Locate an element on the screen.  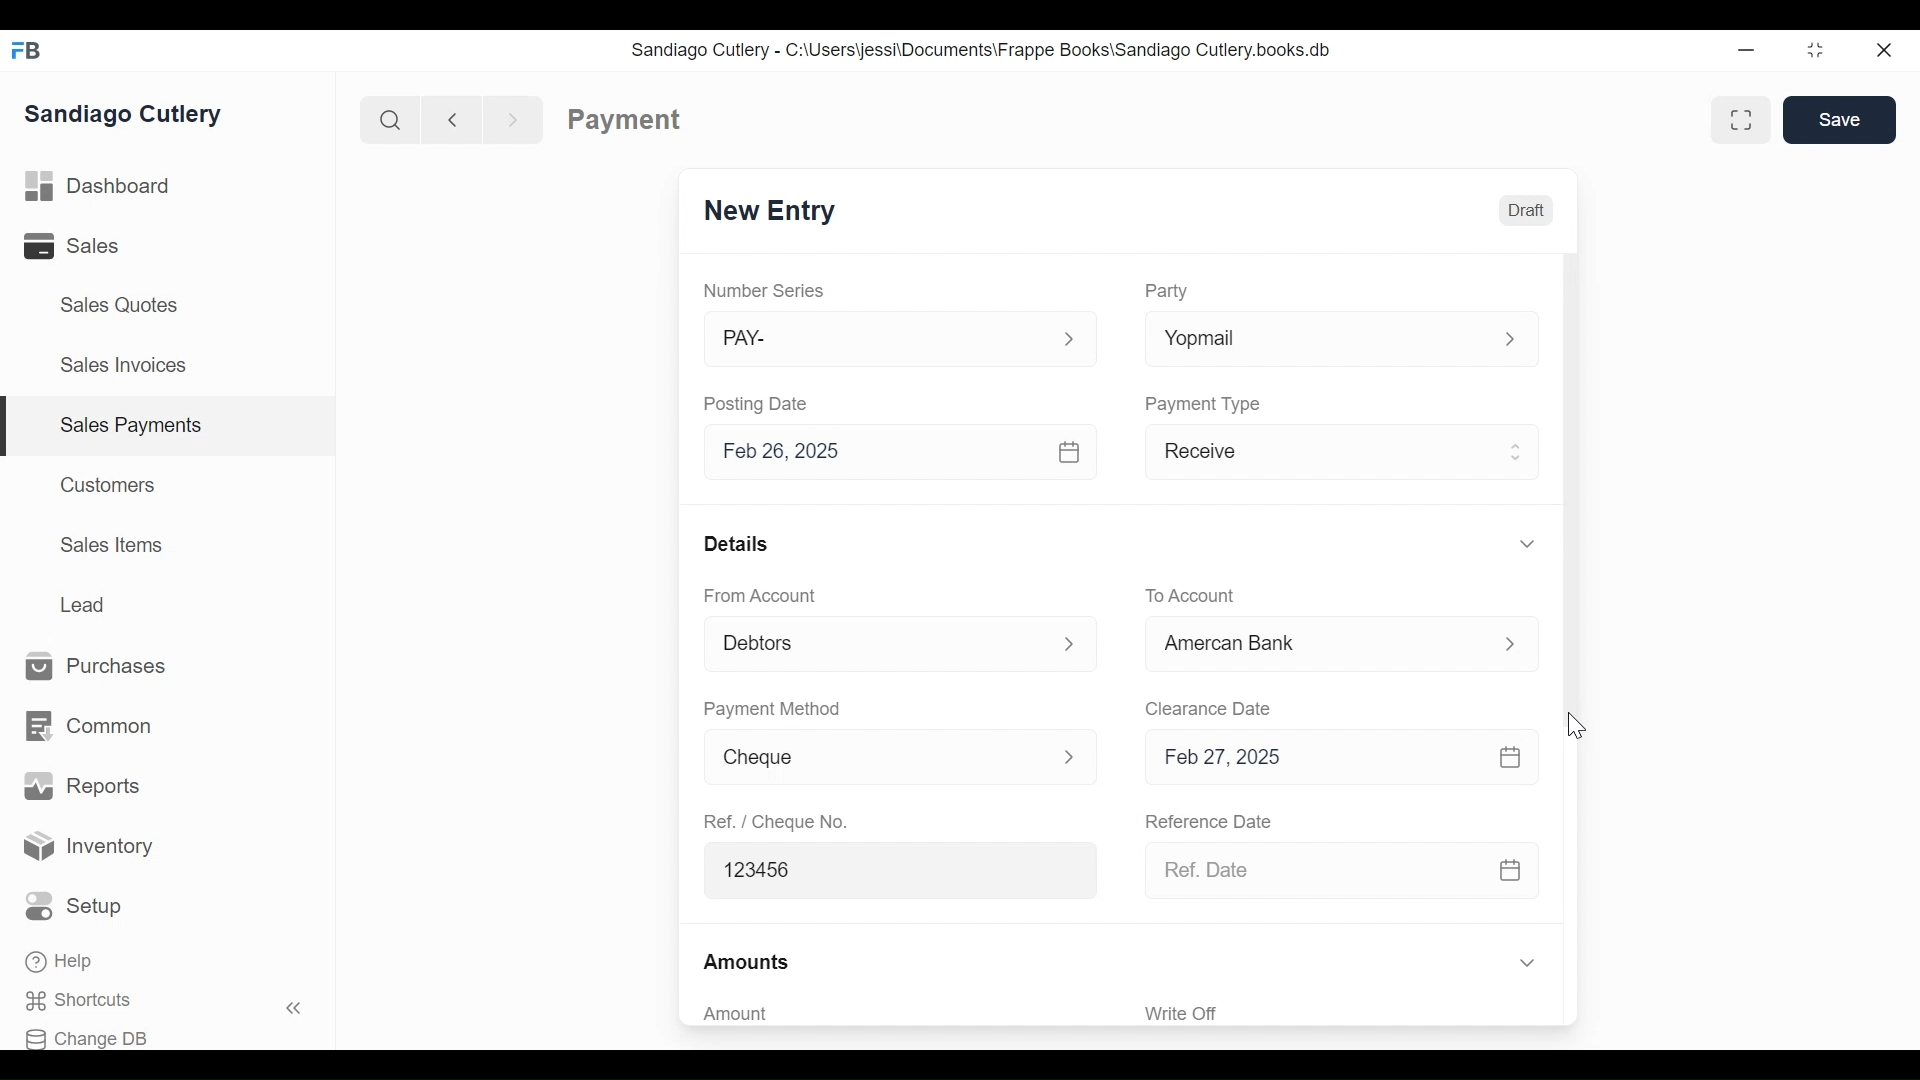
| Sales Payments is located at coordinates (170, 427).